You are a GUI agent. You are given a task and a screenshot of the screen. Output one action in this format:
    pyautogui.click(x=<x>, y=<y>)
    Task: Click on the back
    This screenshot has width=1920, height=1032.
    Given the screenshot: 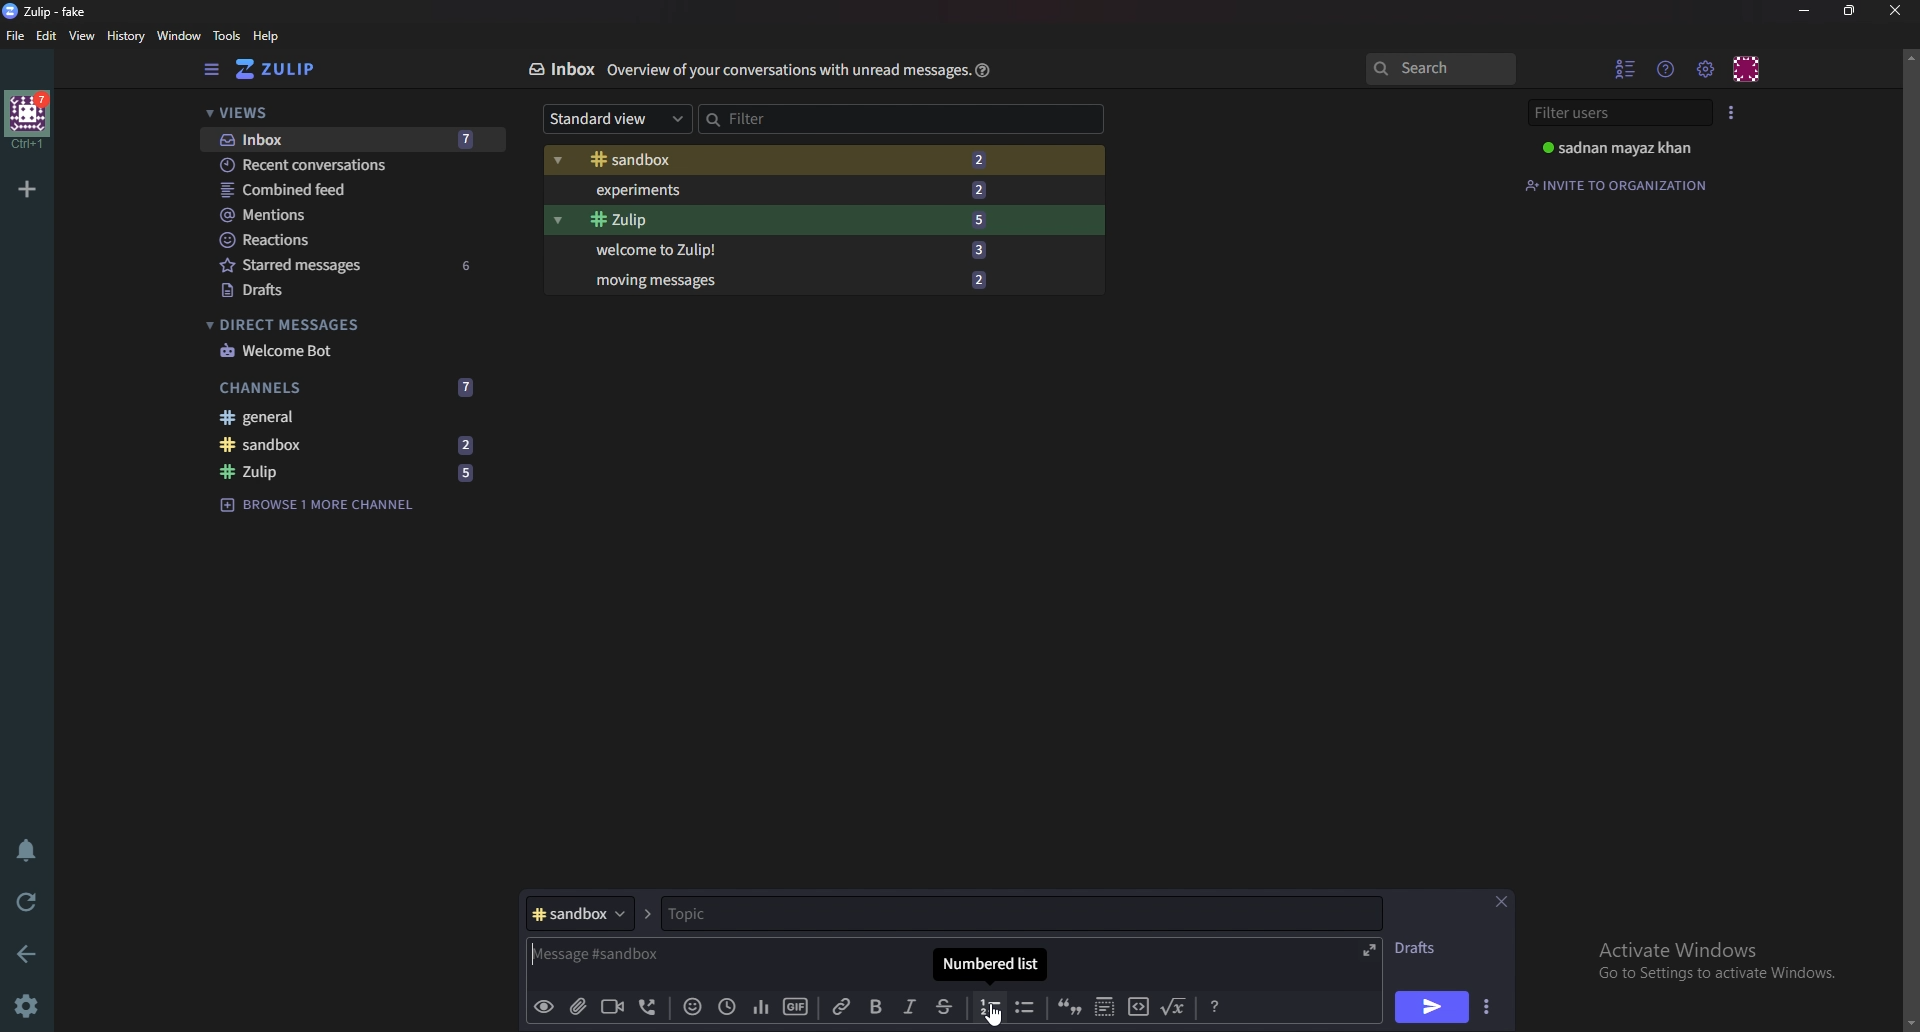 What is the action you would take?
    pyautogui.click(x=31, y=951)
    